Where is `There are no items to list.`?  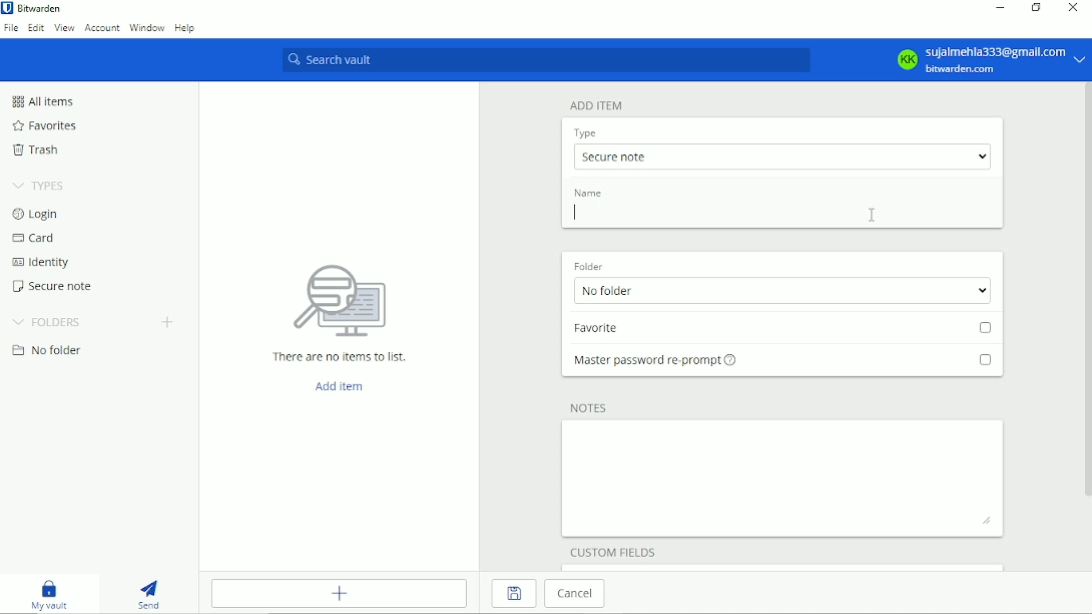
There are no items to list. is located at coordinates (341, 310).